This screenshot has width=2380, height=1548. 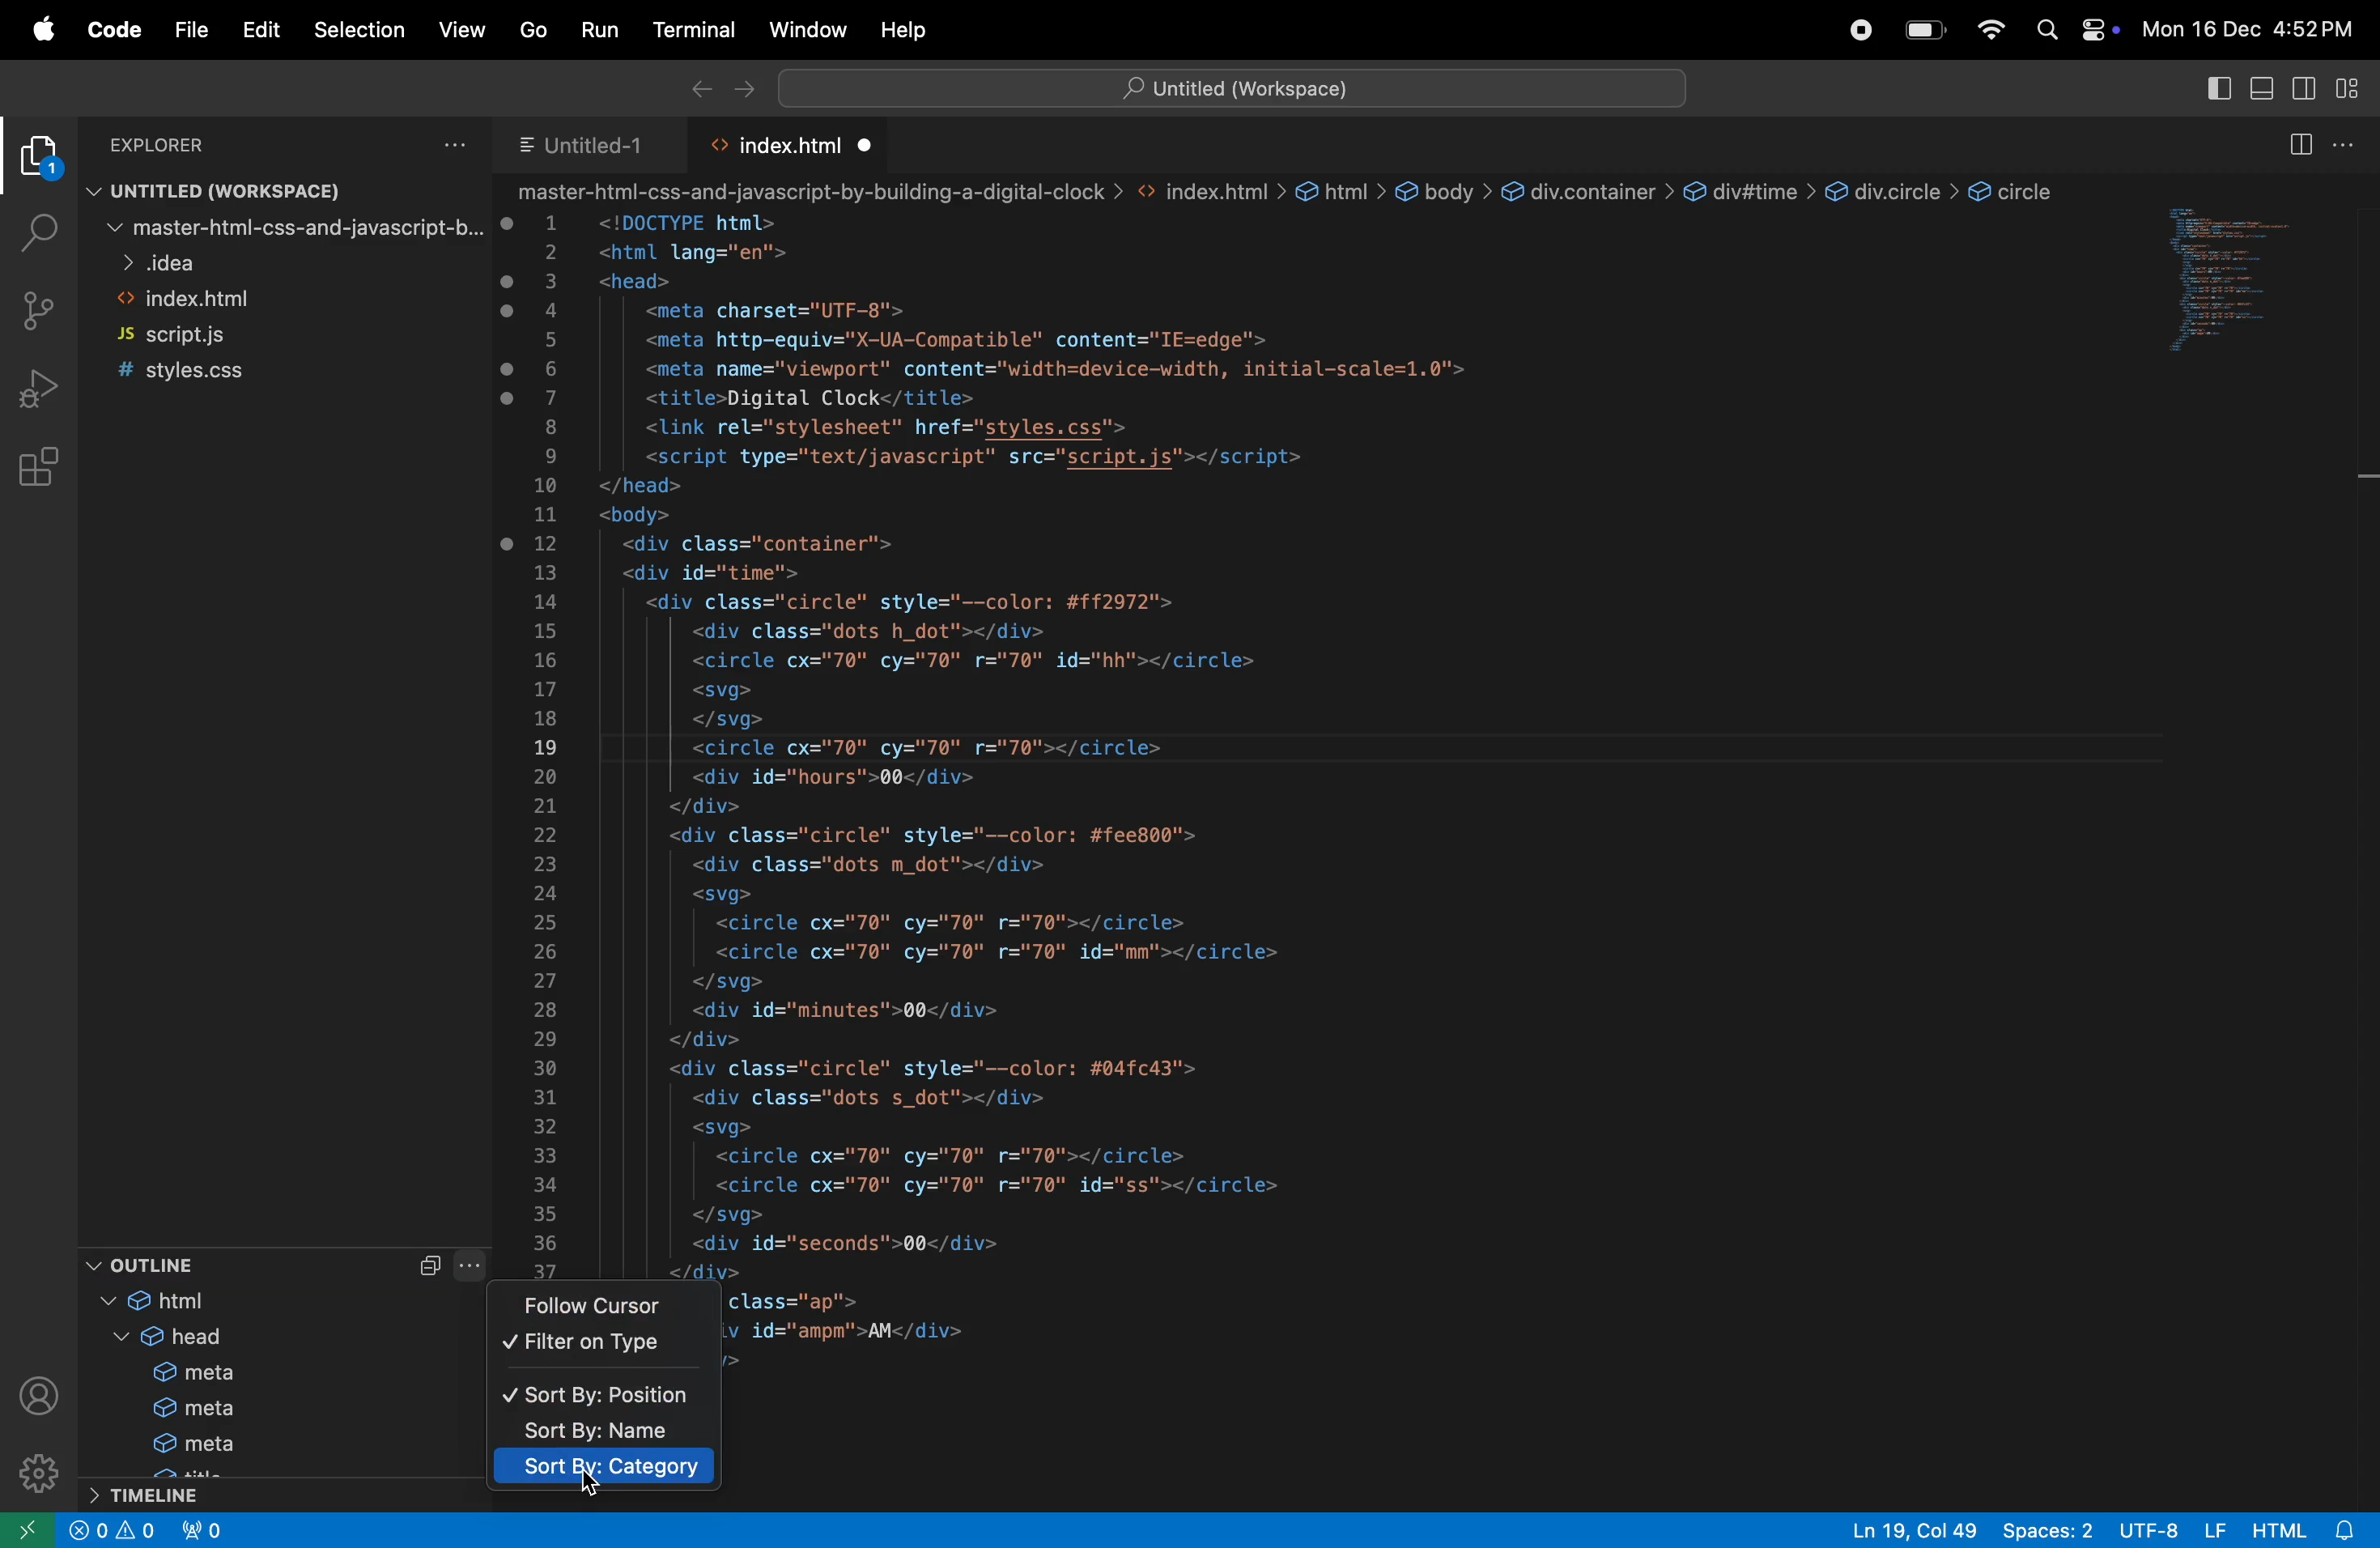 What do you see at coordinates (176, 1445) in the screenshot?
I see `meta` at bounding box center [176, 1445].